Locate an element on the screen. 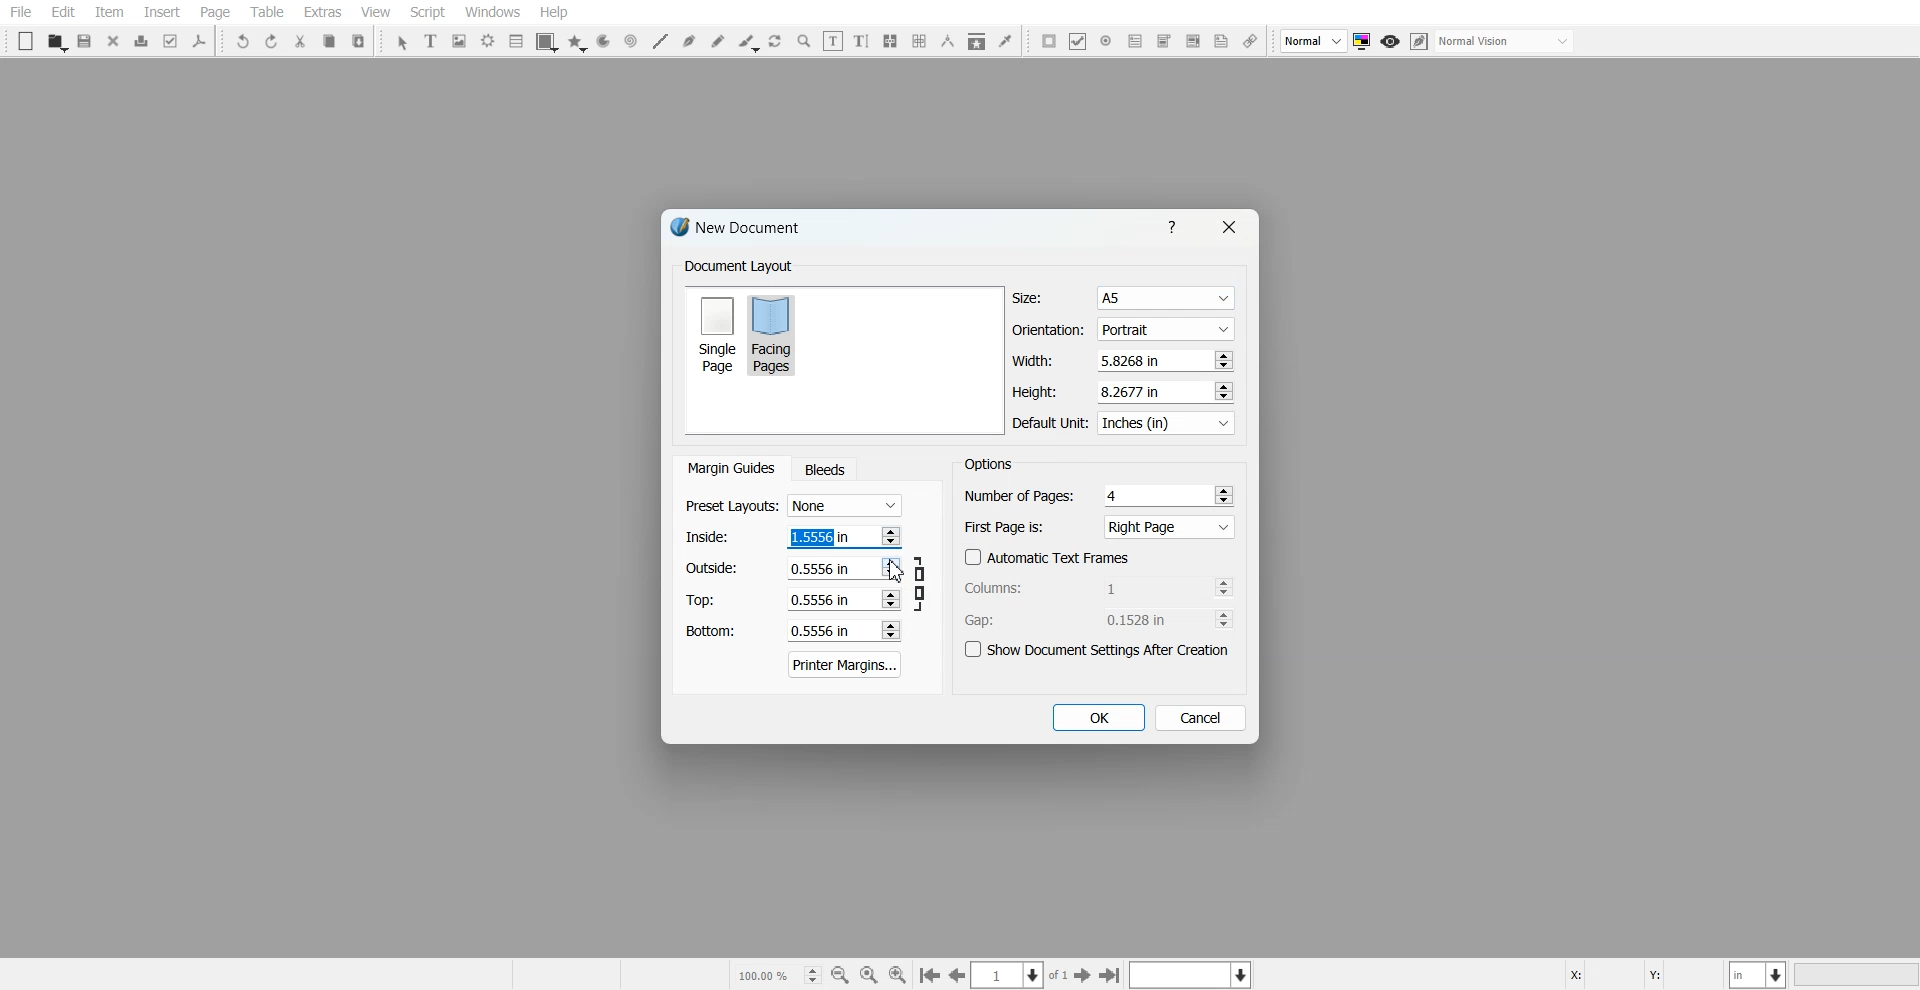  Cut is located at coordinates (300, 41).